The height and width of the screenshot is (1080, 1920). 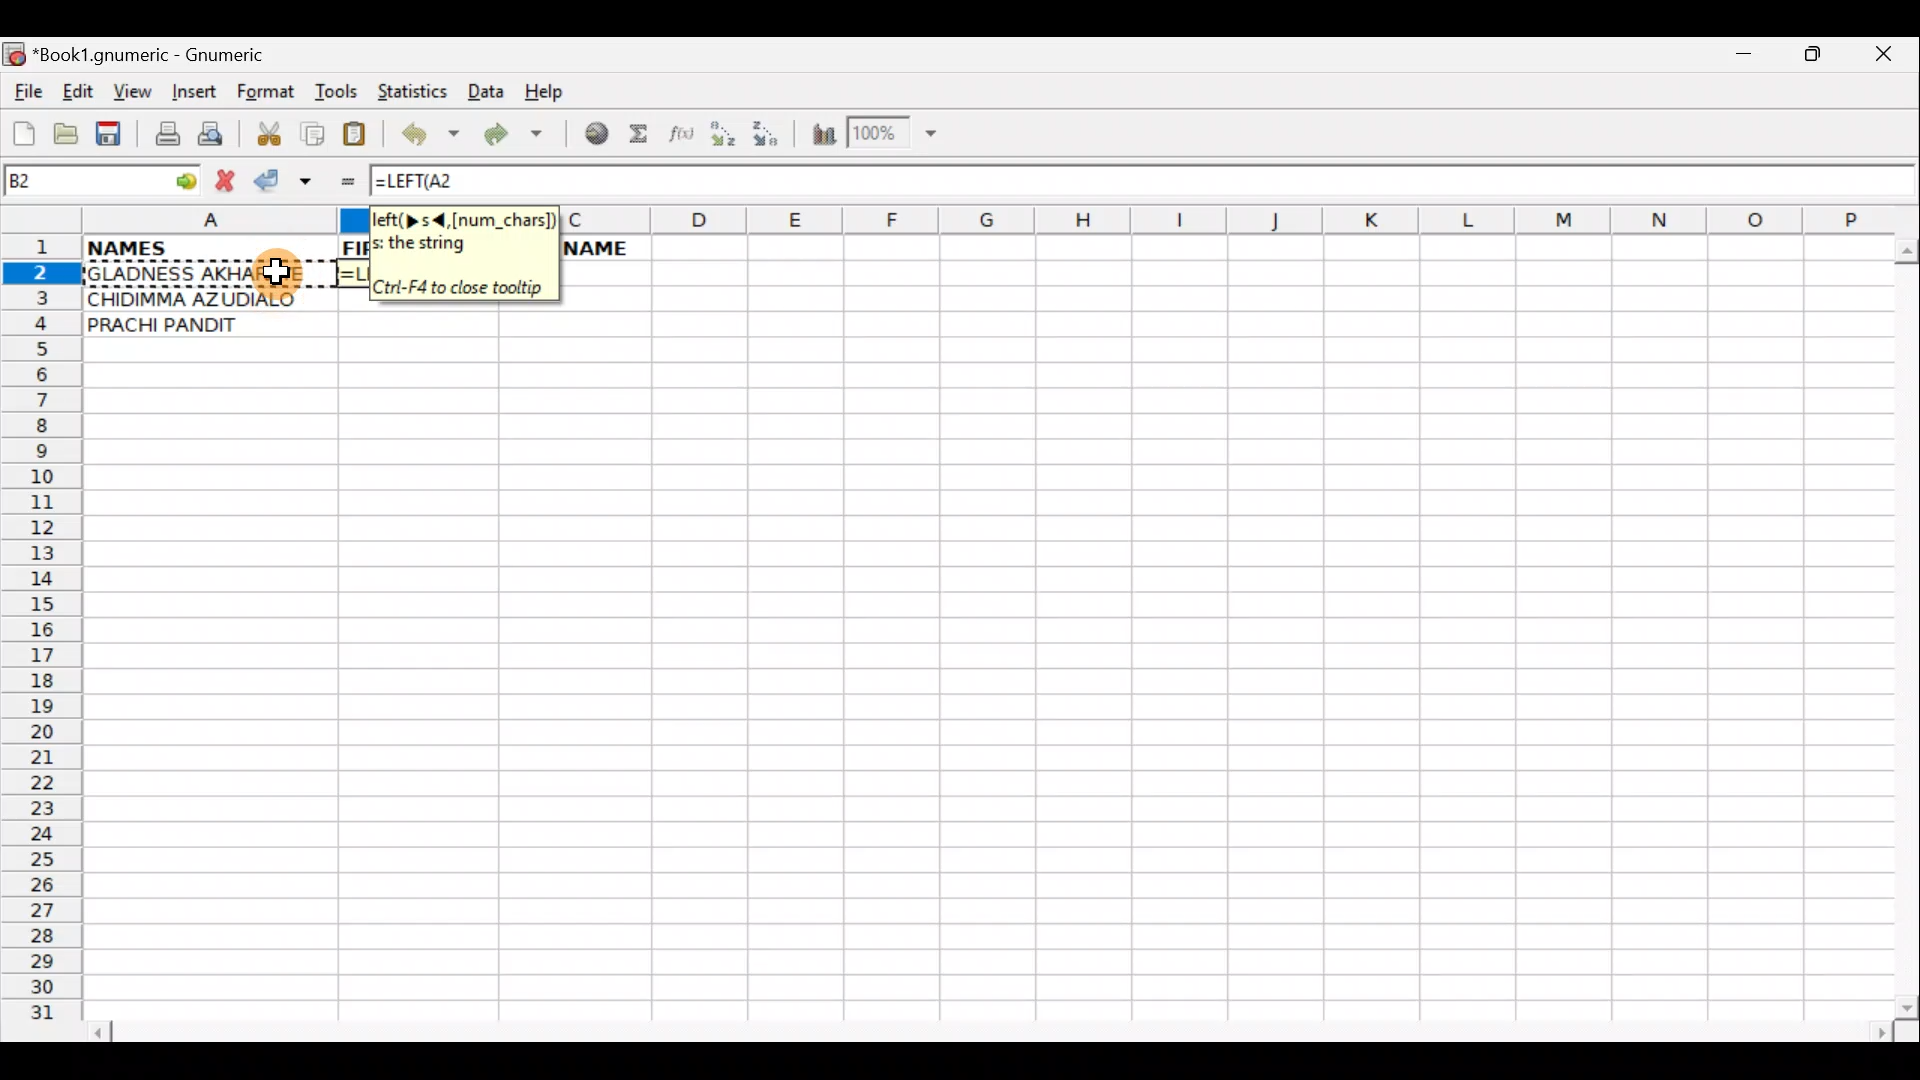 I want to click on Edit, so click(x=77, y=91).